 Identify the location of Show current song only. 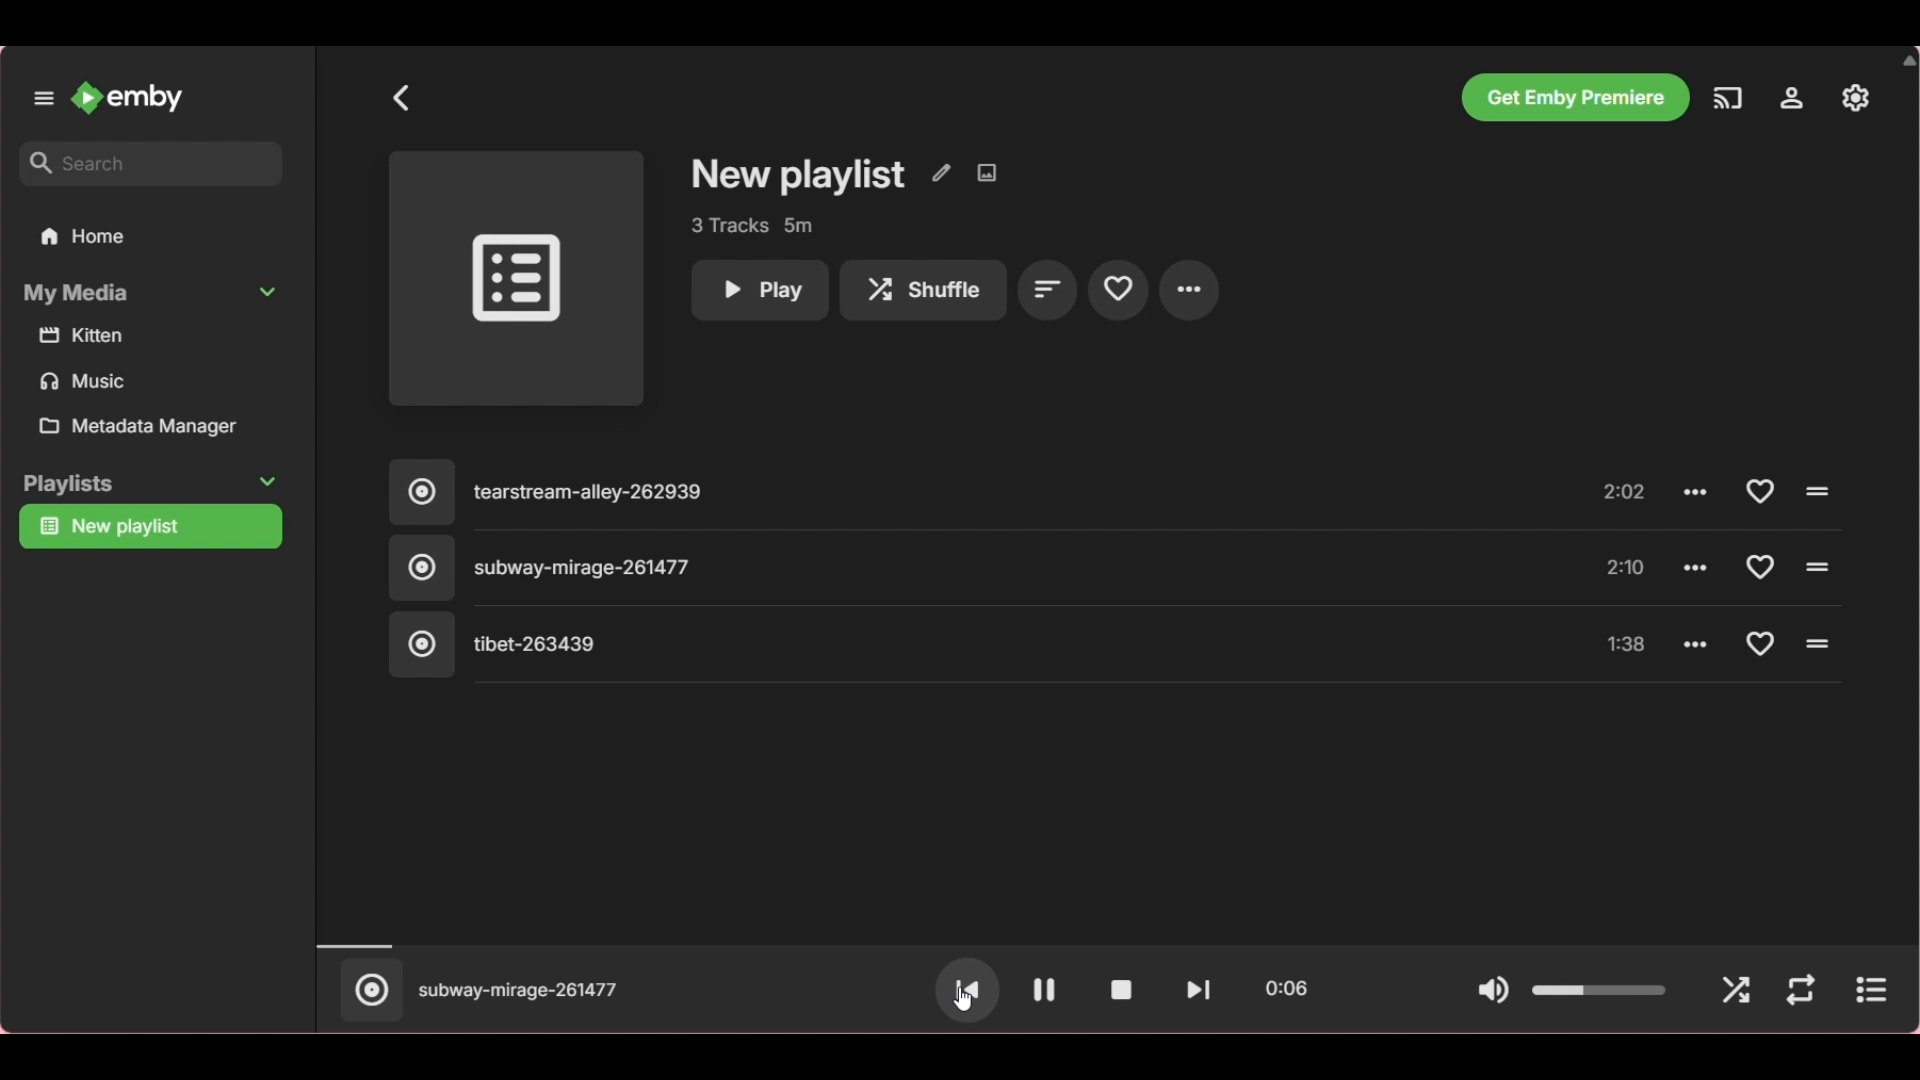
(1870, 990).